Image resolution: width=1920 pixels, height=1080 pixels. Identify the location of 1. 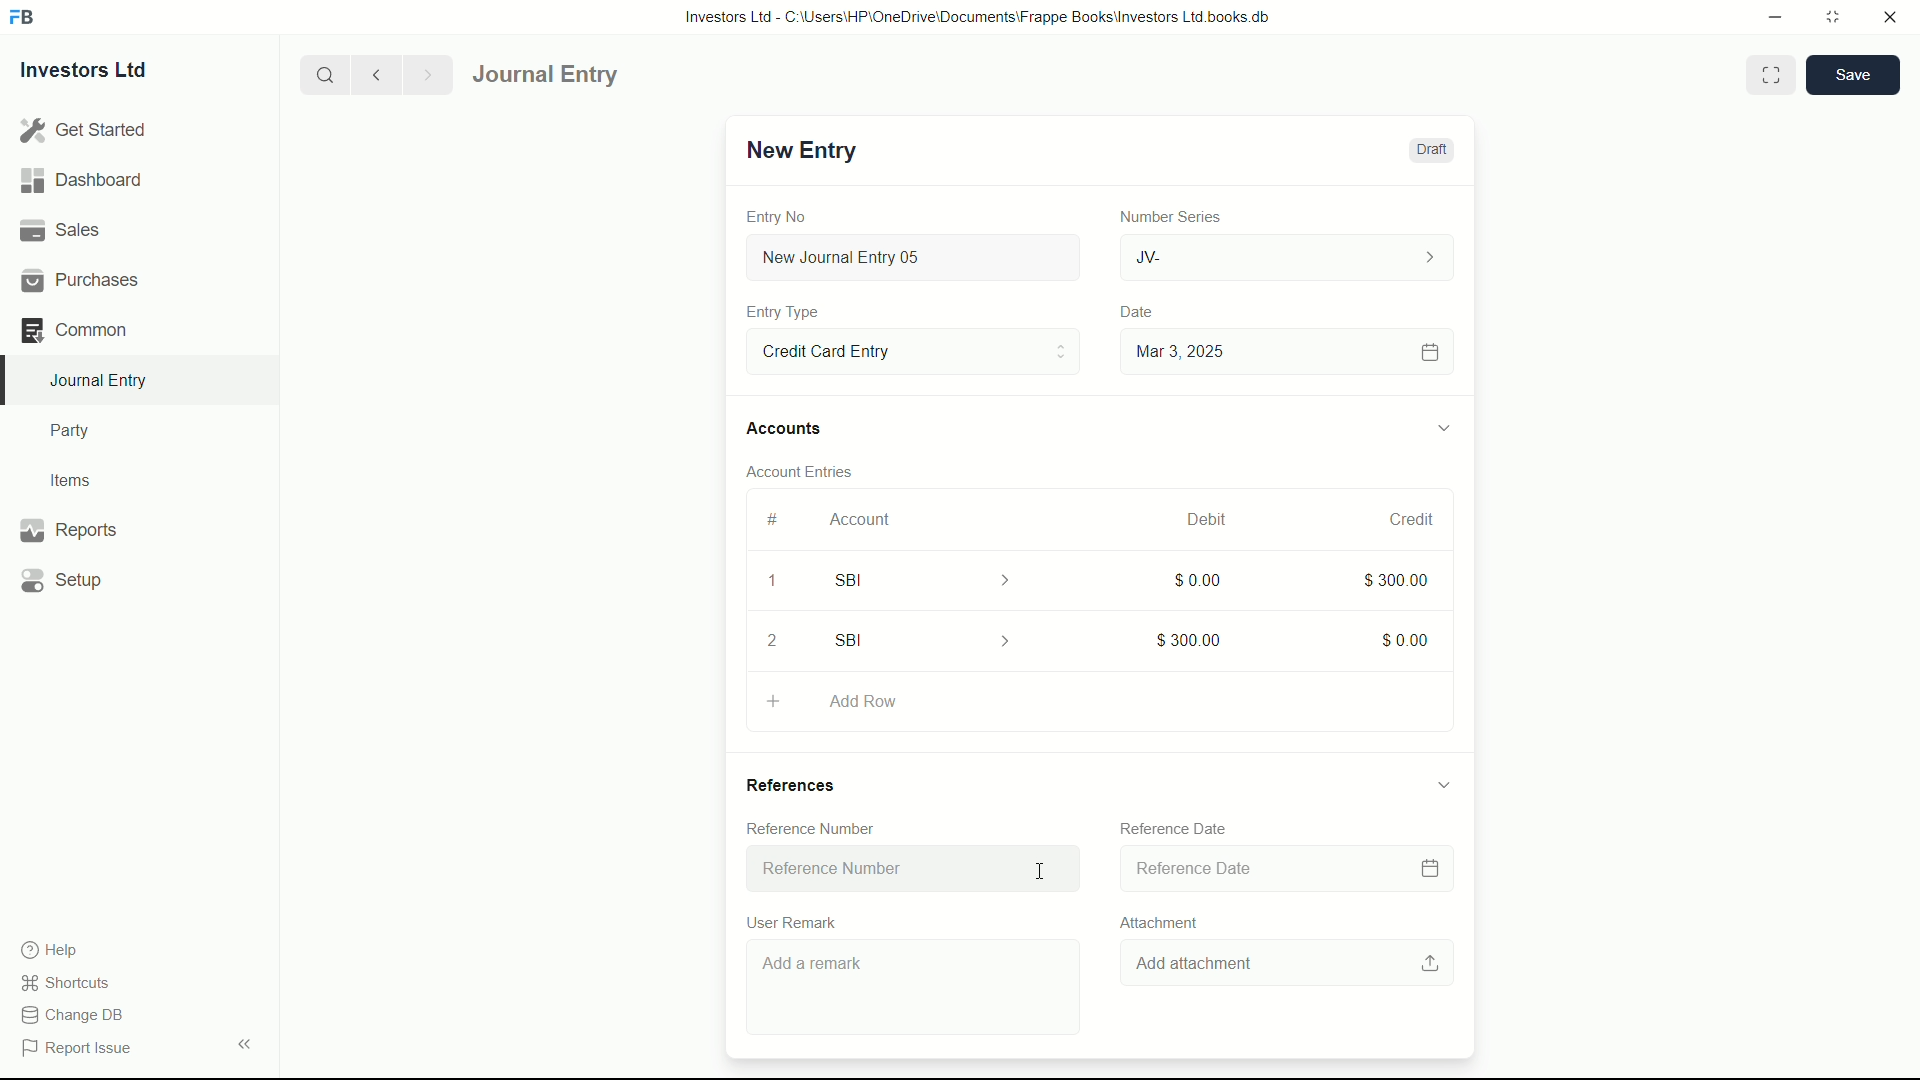
(771, 584).